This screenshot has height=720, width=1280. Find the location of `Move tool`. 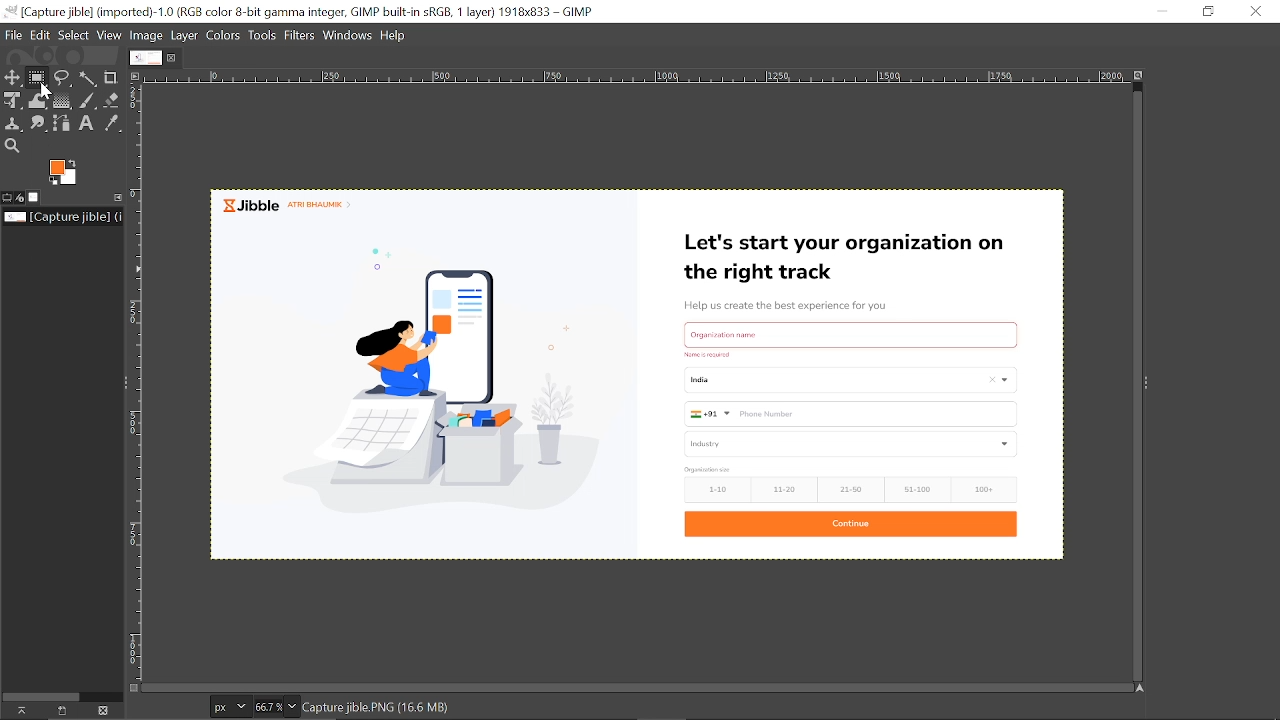

Move tool is located at coordinates (12, 76).